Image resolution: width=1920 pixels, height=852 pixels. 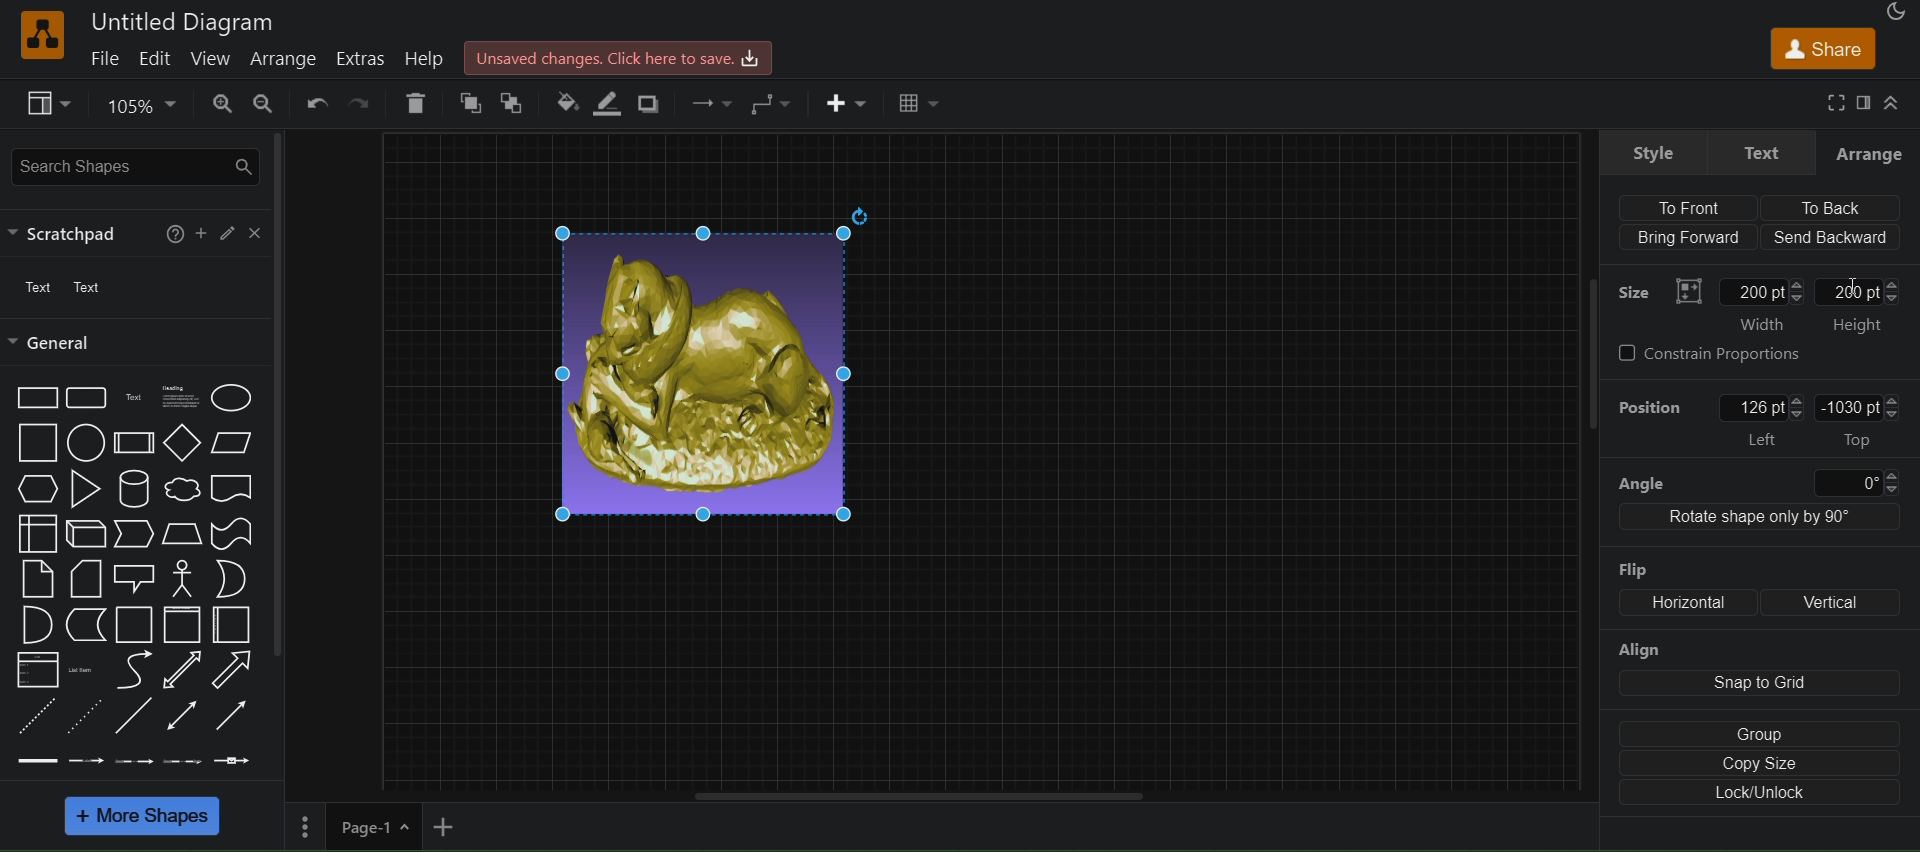 I want to click on -1030pt Top, so click(x=1861, y=421).